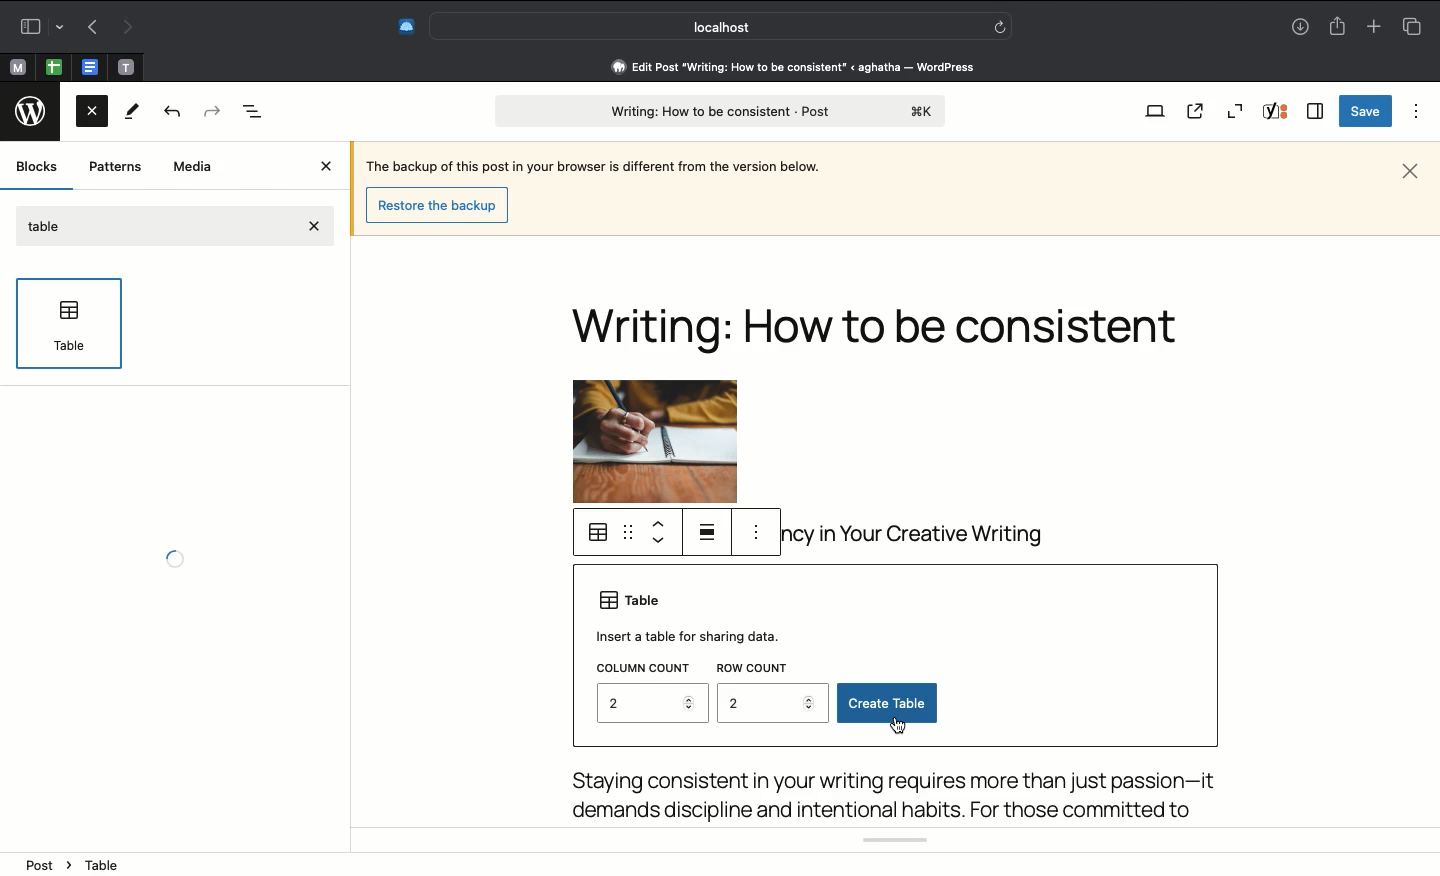  Describe the element at coordinates (902, 726) in the screenshot. I see `cursor` at that location.